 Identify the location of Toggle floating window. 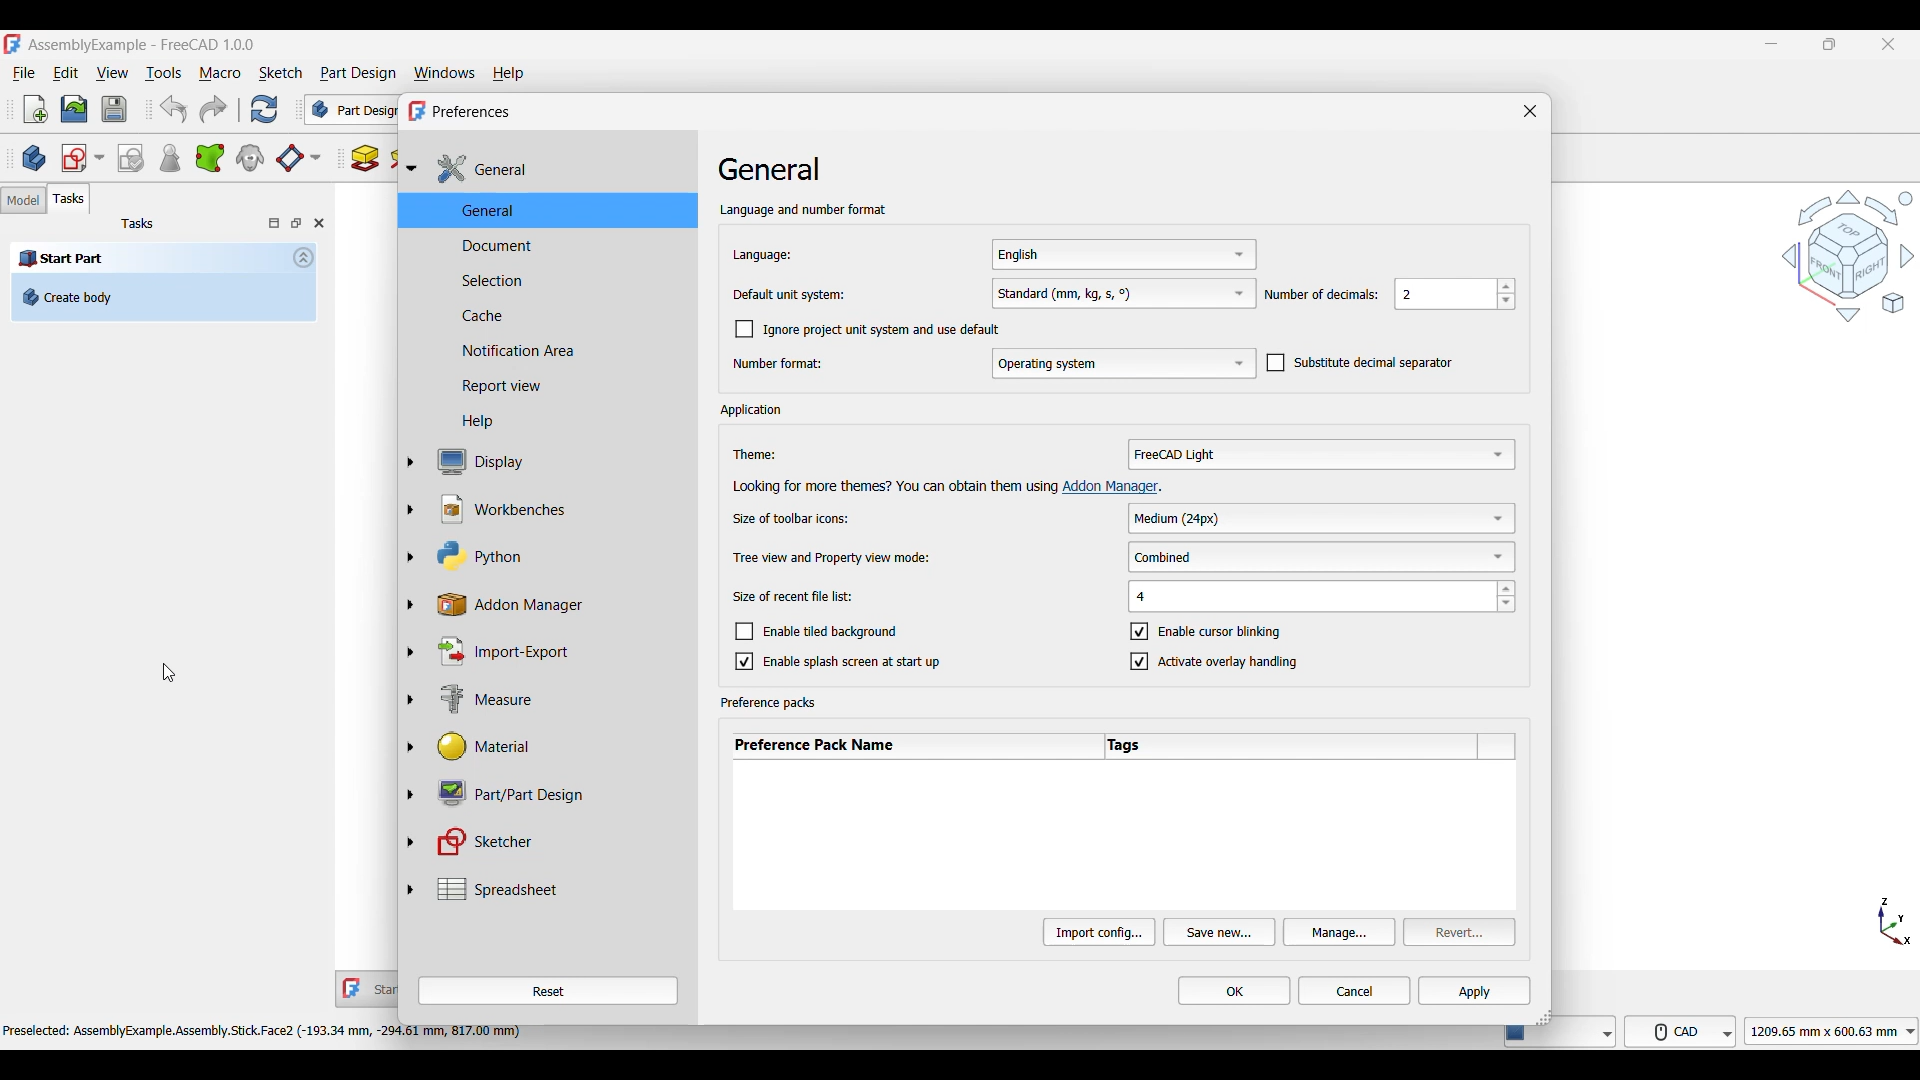
(296, 223).